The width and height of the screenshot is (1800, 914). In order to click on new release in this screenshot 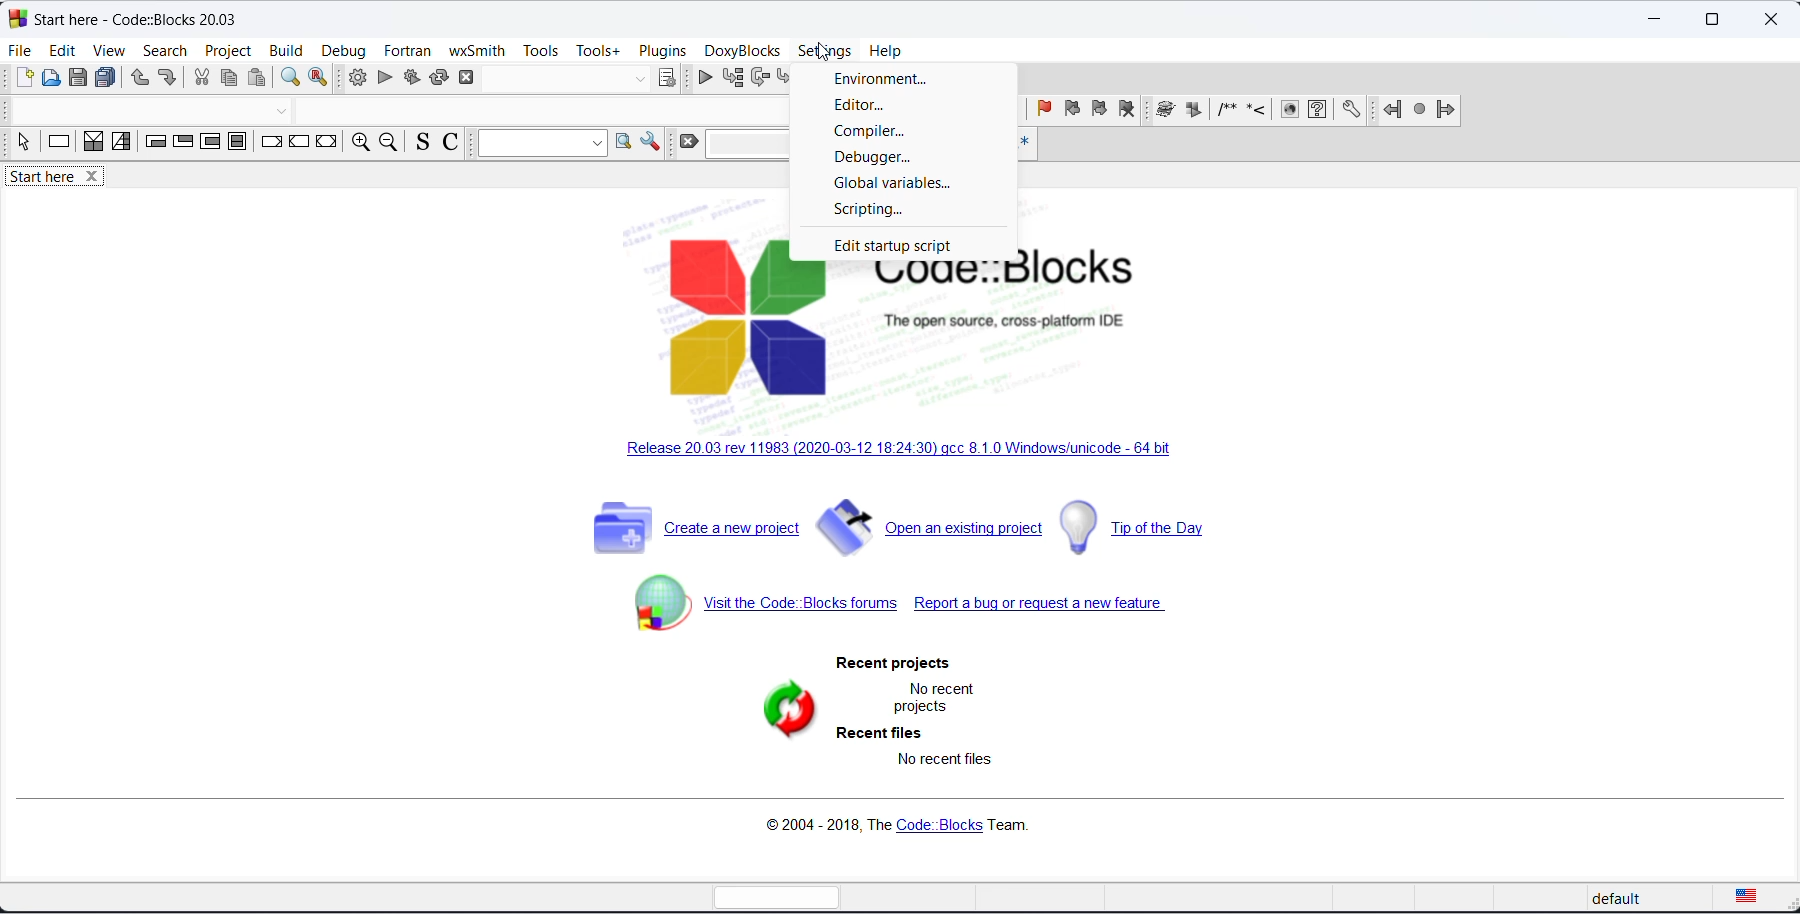, I will do `click(889, 450)`.